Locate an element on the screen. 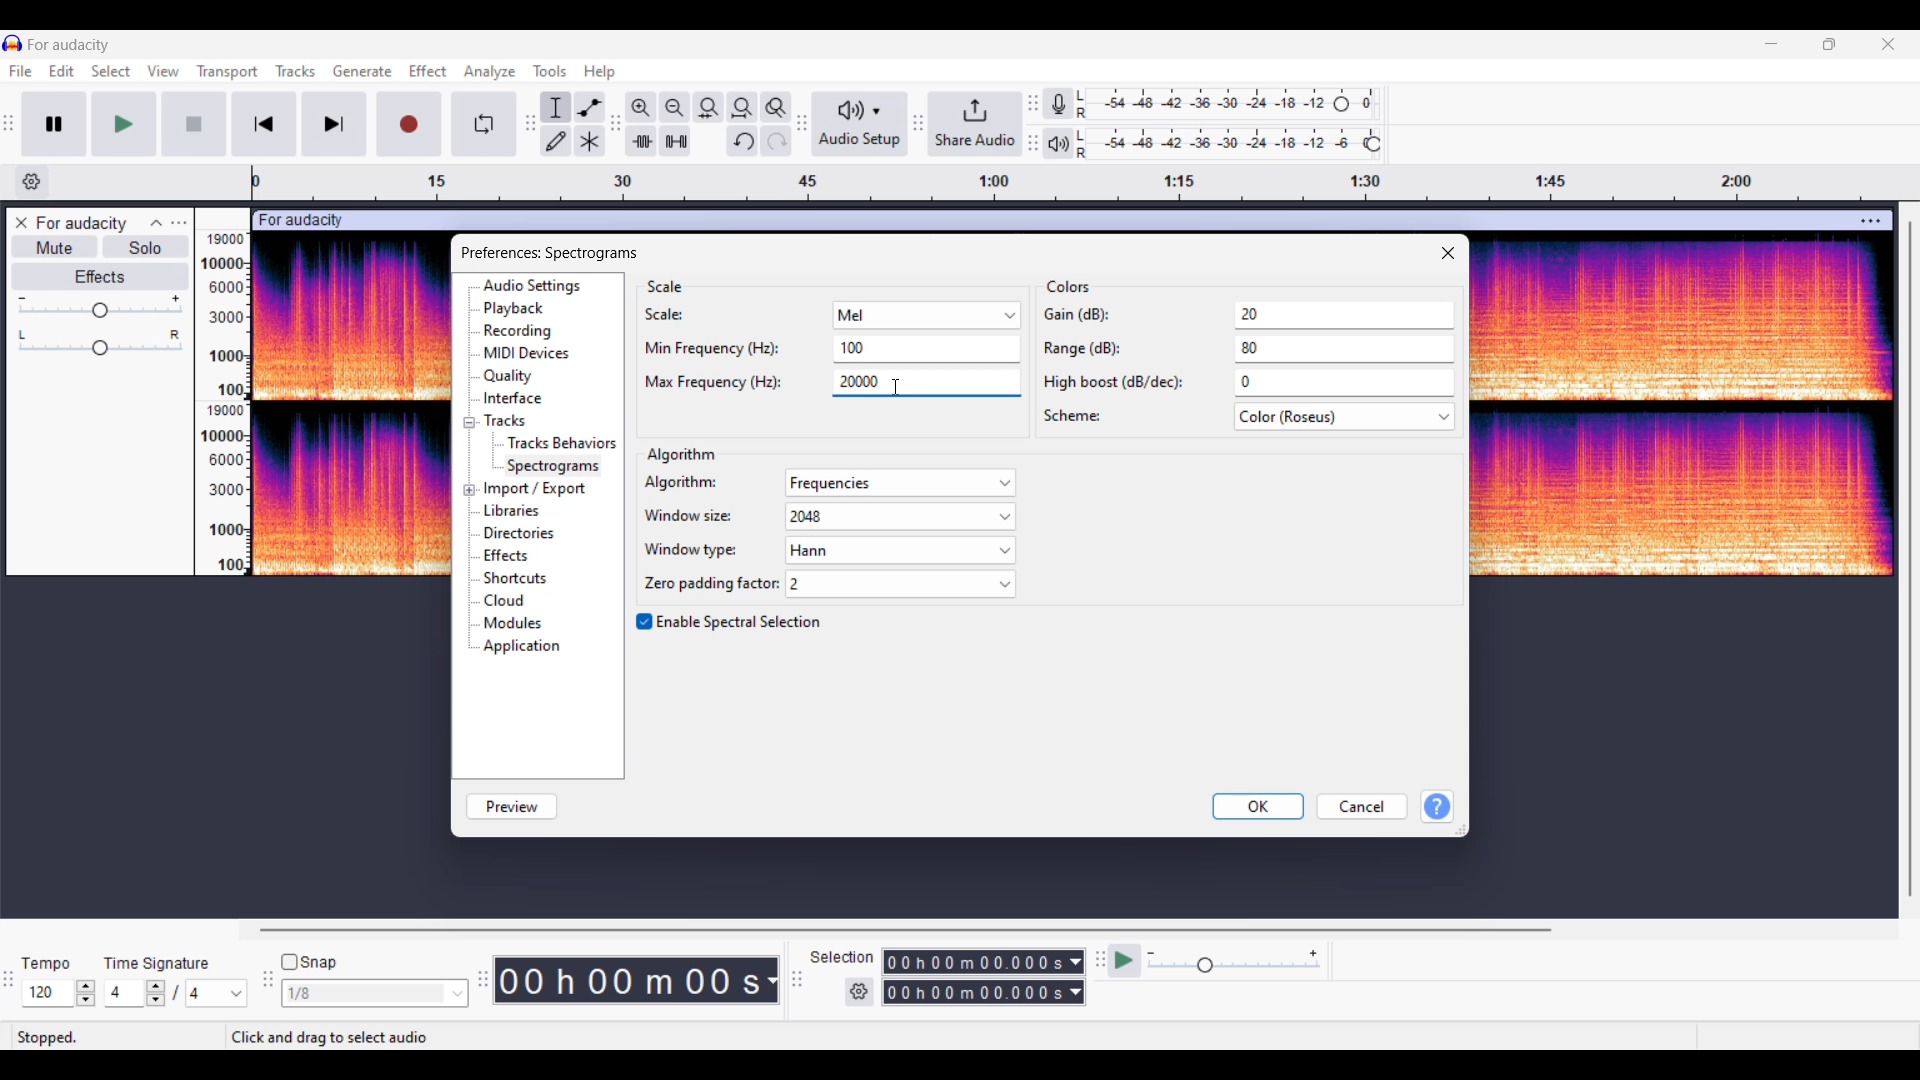 The image size is (1920, 1080). View menu is located at coordinates (166, 73).